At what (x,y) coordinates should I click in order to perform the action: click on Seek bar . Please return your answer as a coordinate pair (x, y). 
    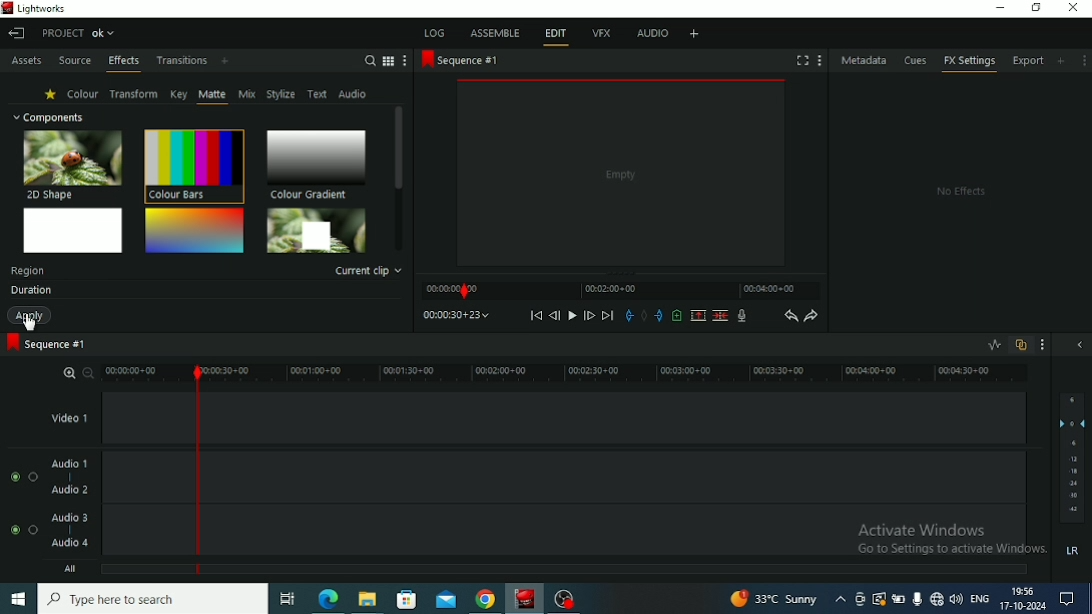
    Looking at the image, I should click on (198, 468).